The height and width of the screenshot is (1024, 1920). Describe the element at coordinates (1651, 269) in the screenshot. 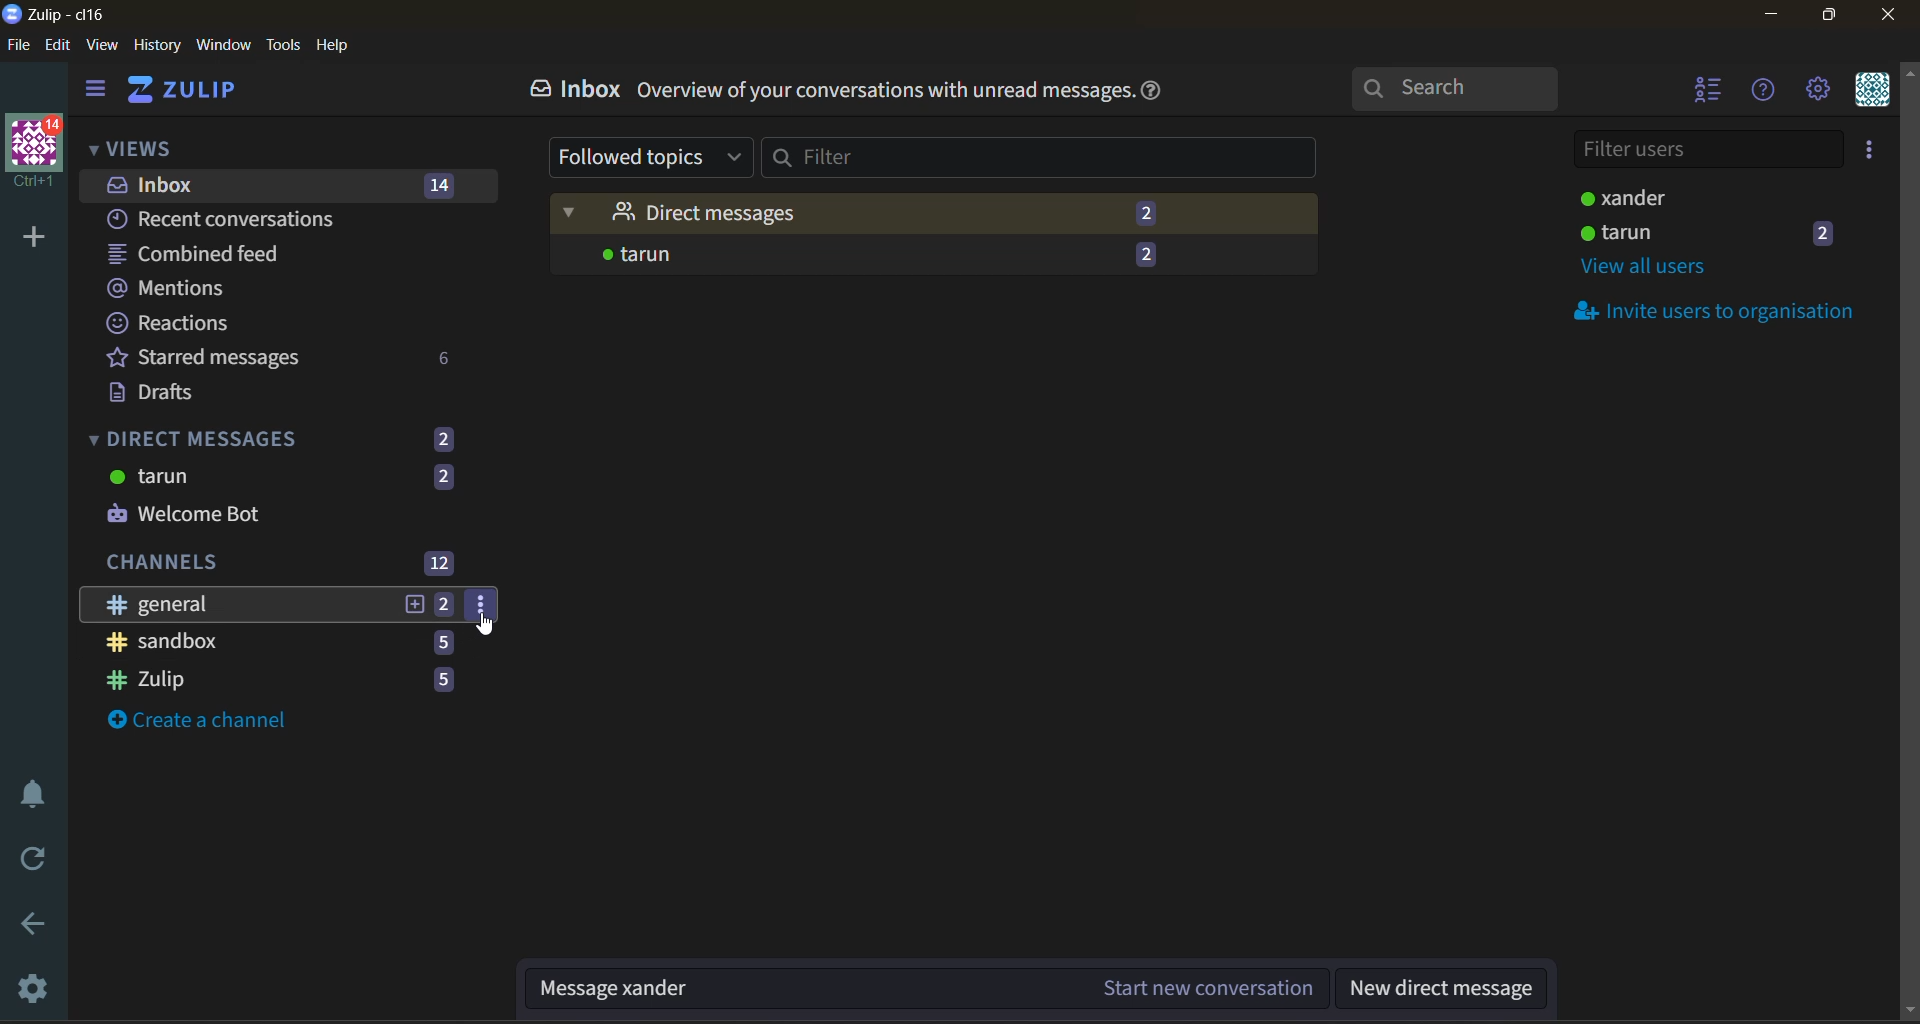

I see `view all users` at that location.